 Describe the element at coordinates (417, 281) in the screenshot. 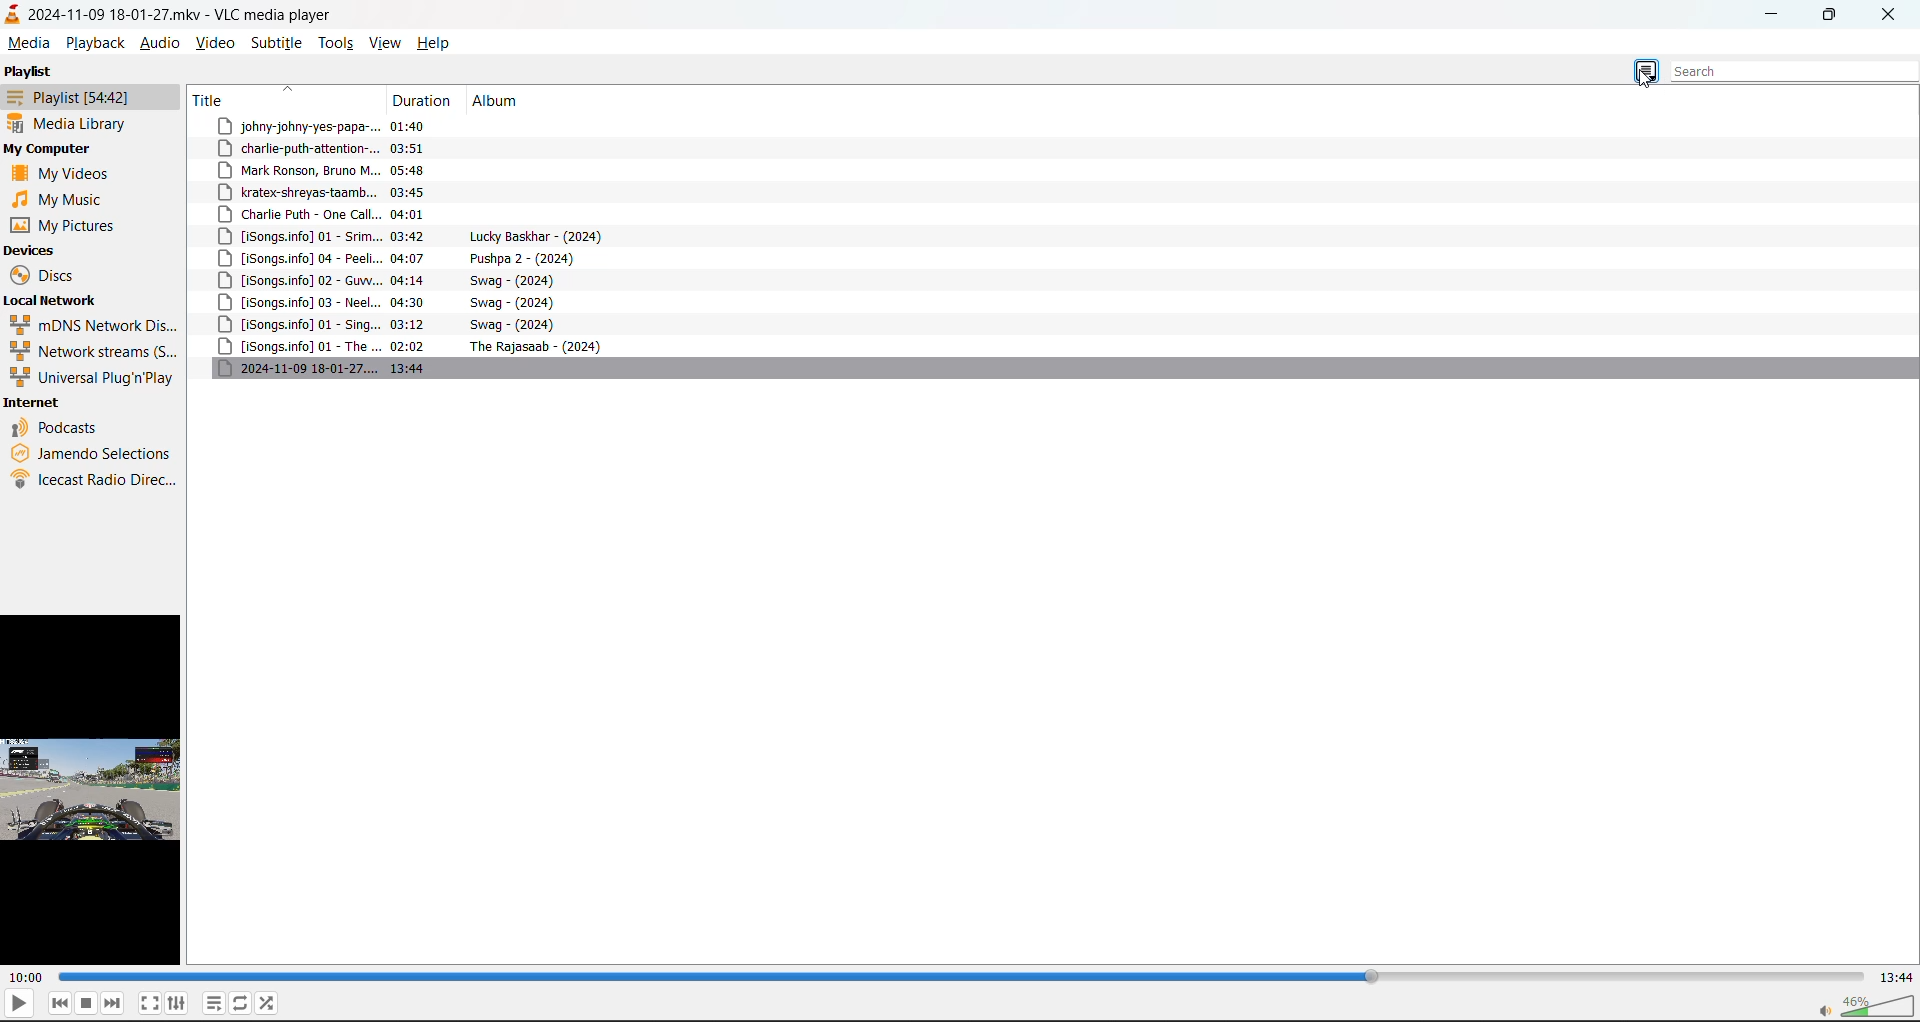

I see `track title, duration and album` at that location.